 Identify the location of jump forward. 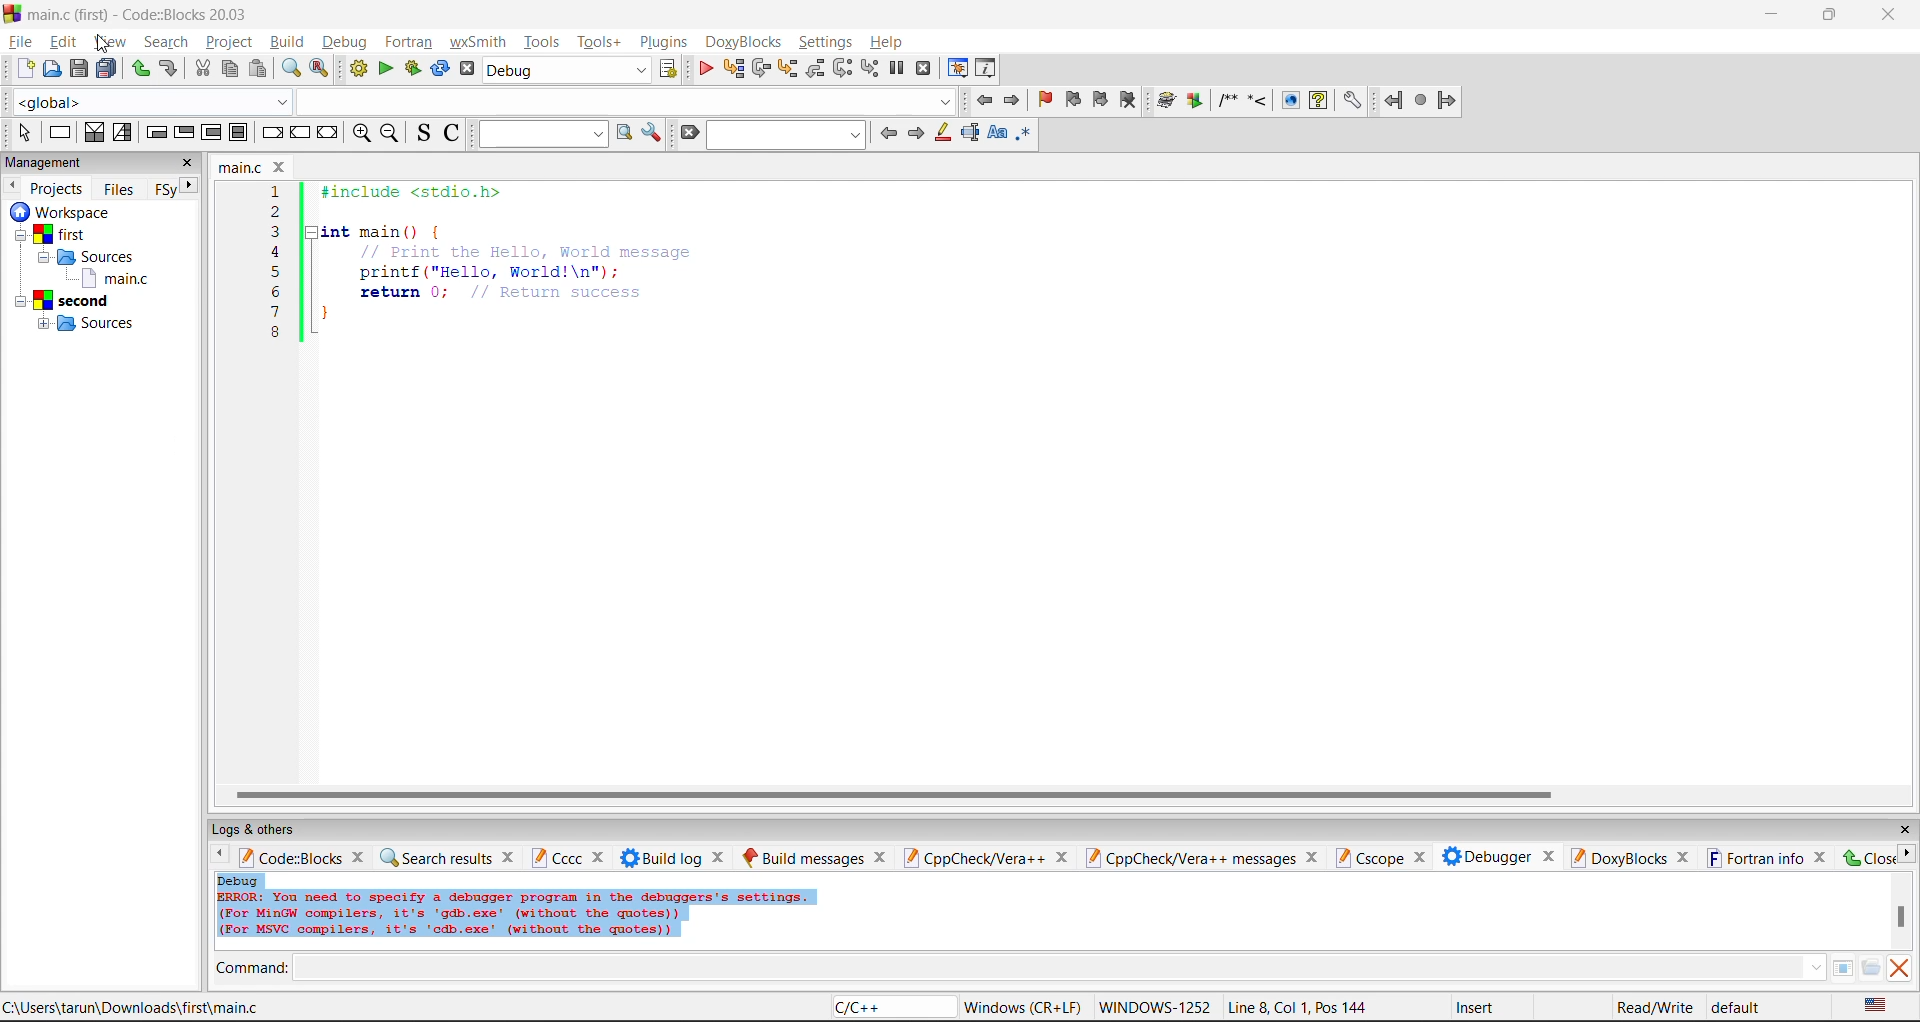
(1016, 102).